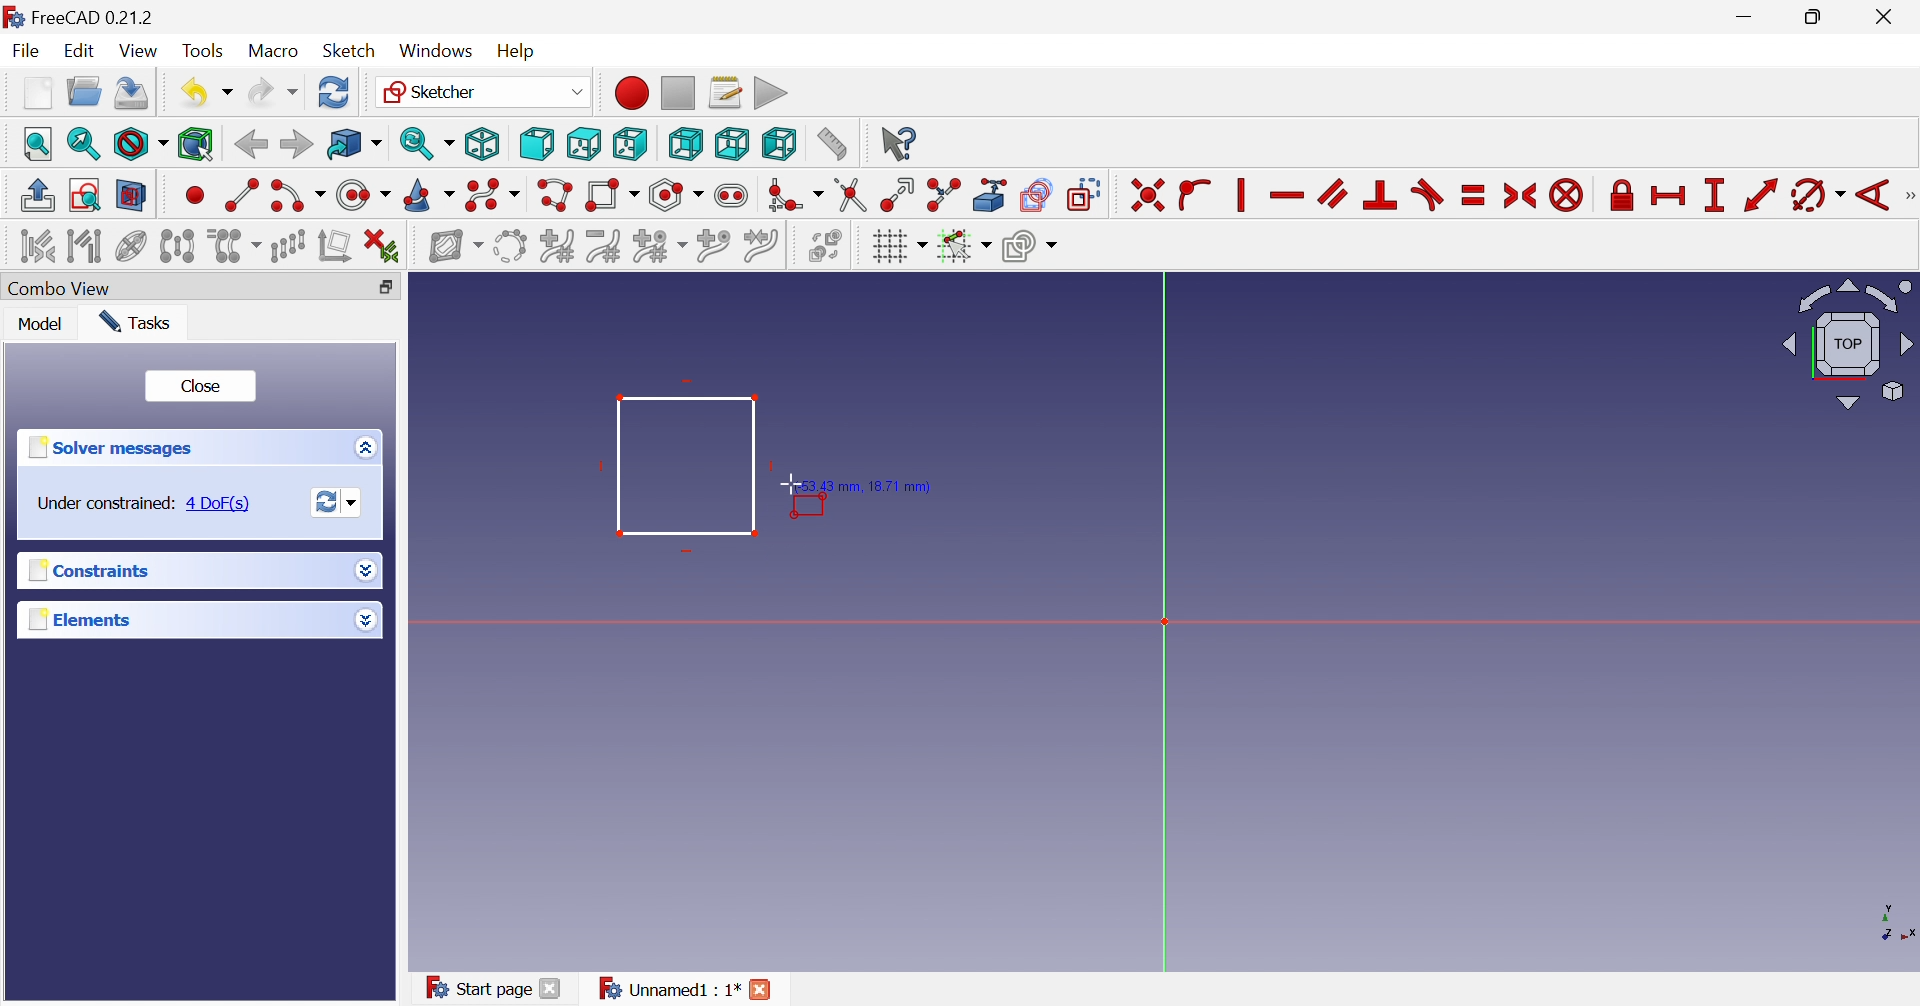 This screenshot has width=1920, height=1006. What do you see at coordinates (896, 195) in the screenshot?
I see `Extend edge` at bounding box center [896, 195].